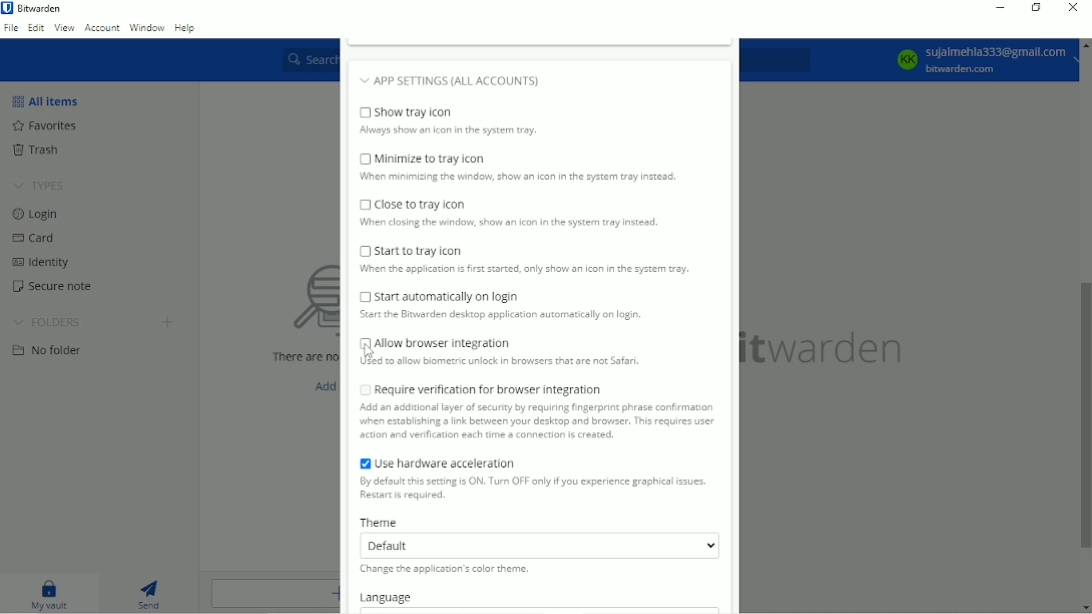 The width and height of the screenshot is (1092, 614). What do you see at coordinates (35, 238) in the screenshot?
I see `Card` at bounding box center [35, 238].